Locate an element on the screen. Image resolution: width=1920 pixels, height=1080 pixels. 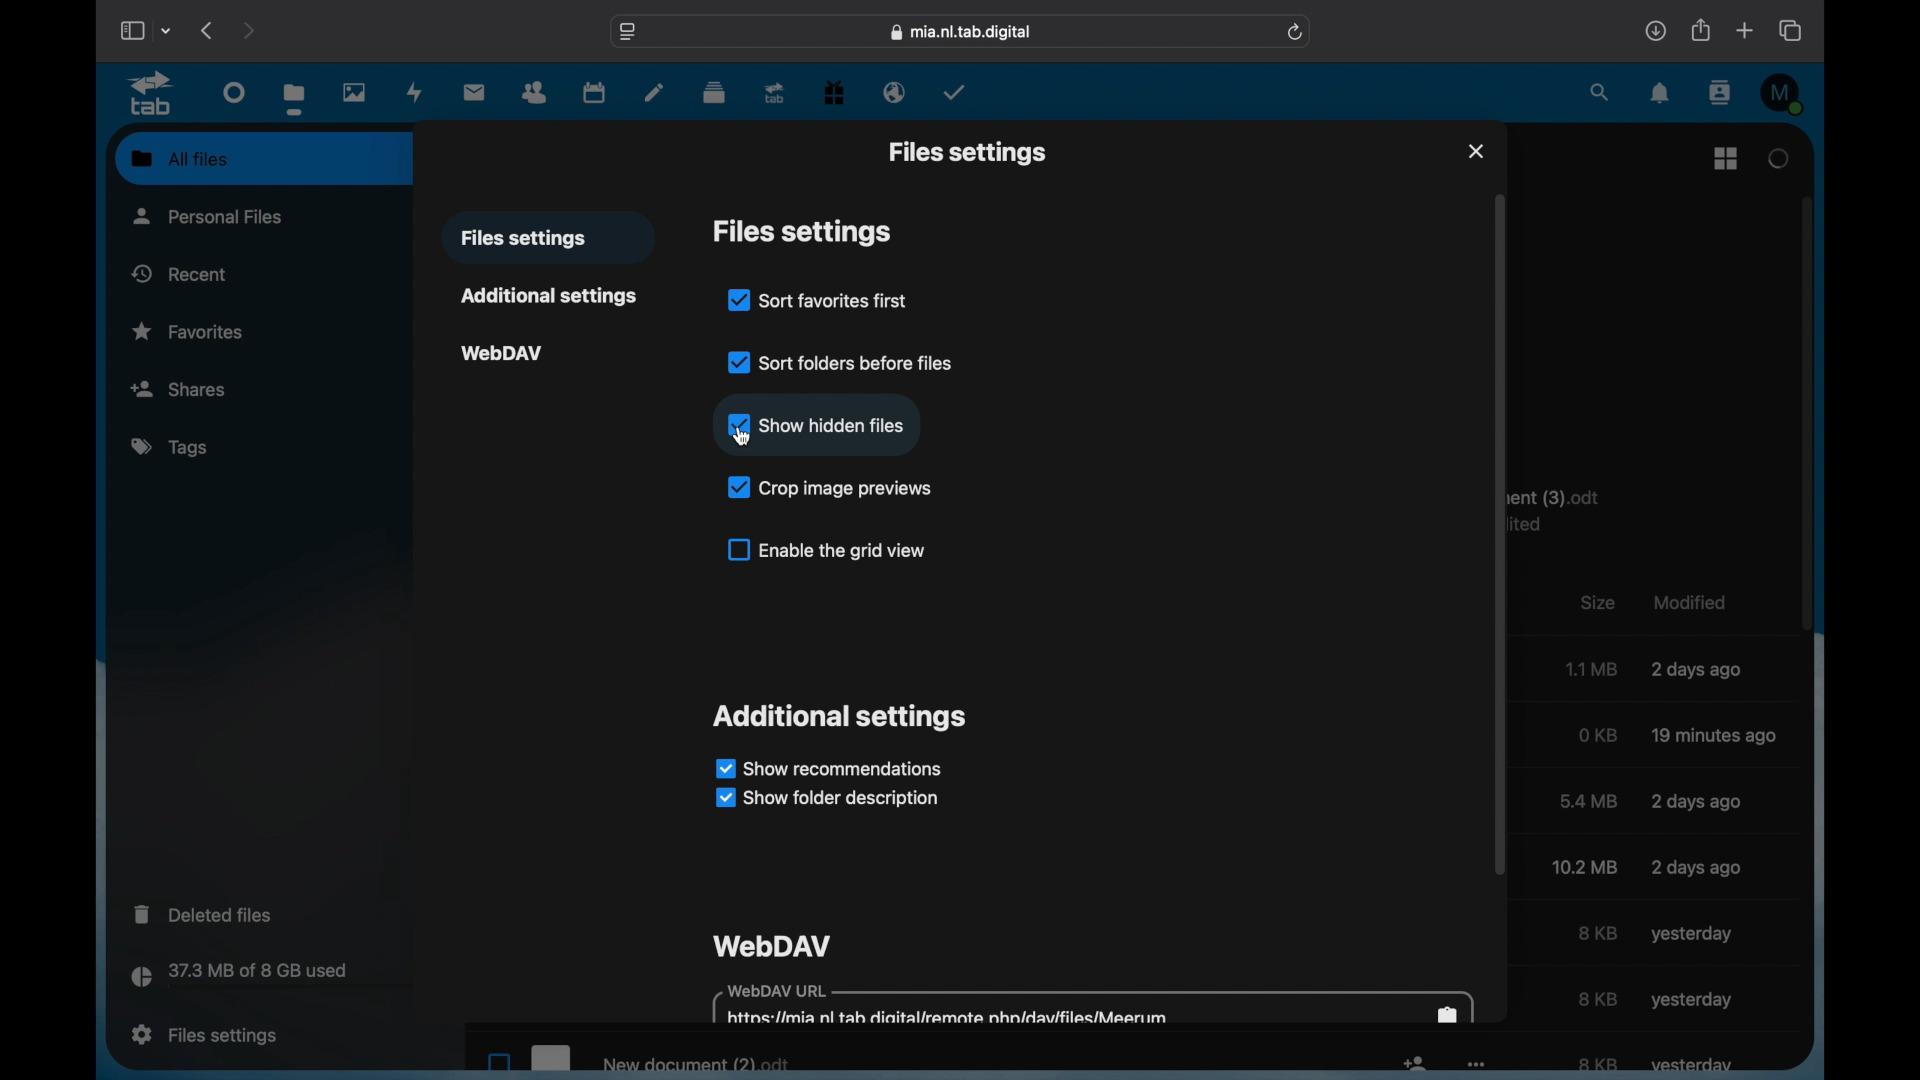
new document is located at coordinates (635, 1060).